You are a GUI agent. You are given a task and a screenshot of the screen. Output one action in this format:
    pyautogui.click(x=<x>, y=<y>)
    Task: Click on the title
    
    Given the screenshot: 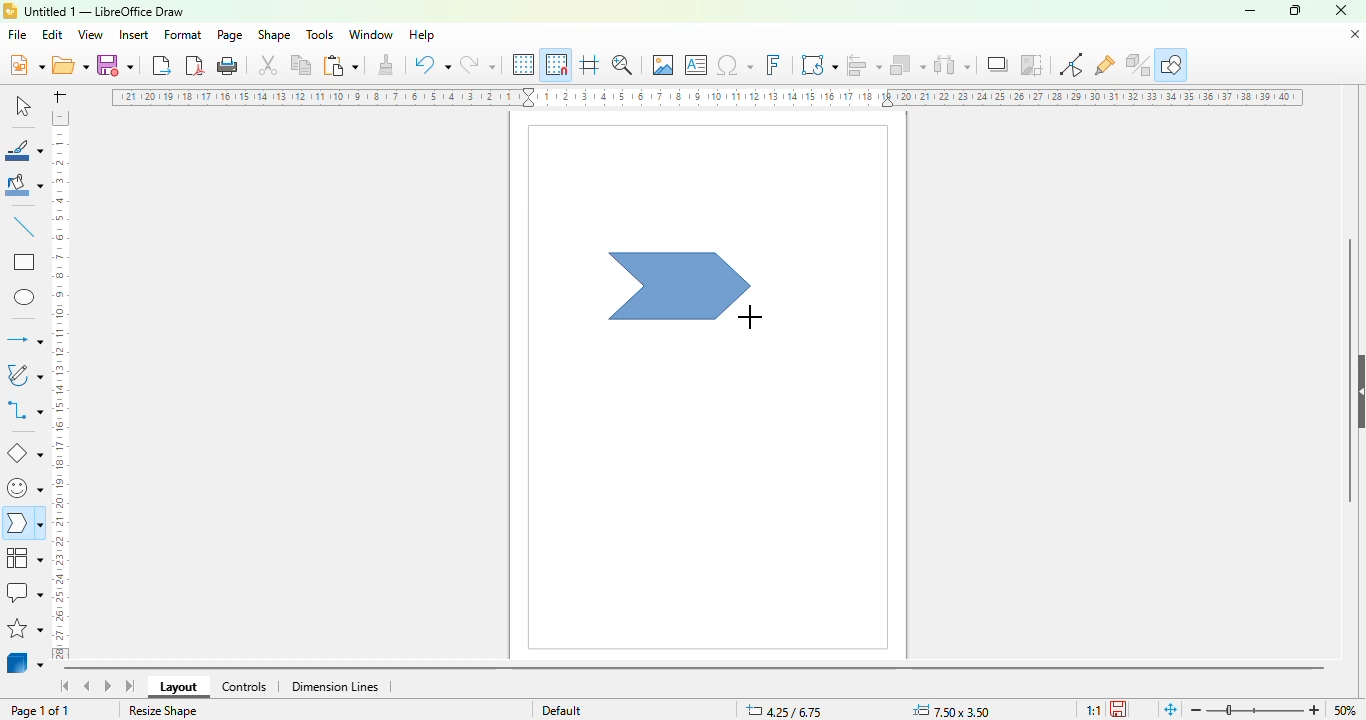 What is the action you would take?
    pyautogui.click(x=104, y=12)
    